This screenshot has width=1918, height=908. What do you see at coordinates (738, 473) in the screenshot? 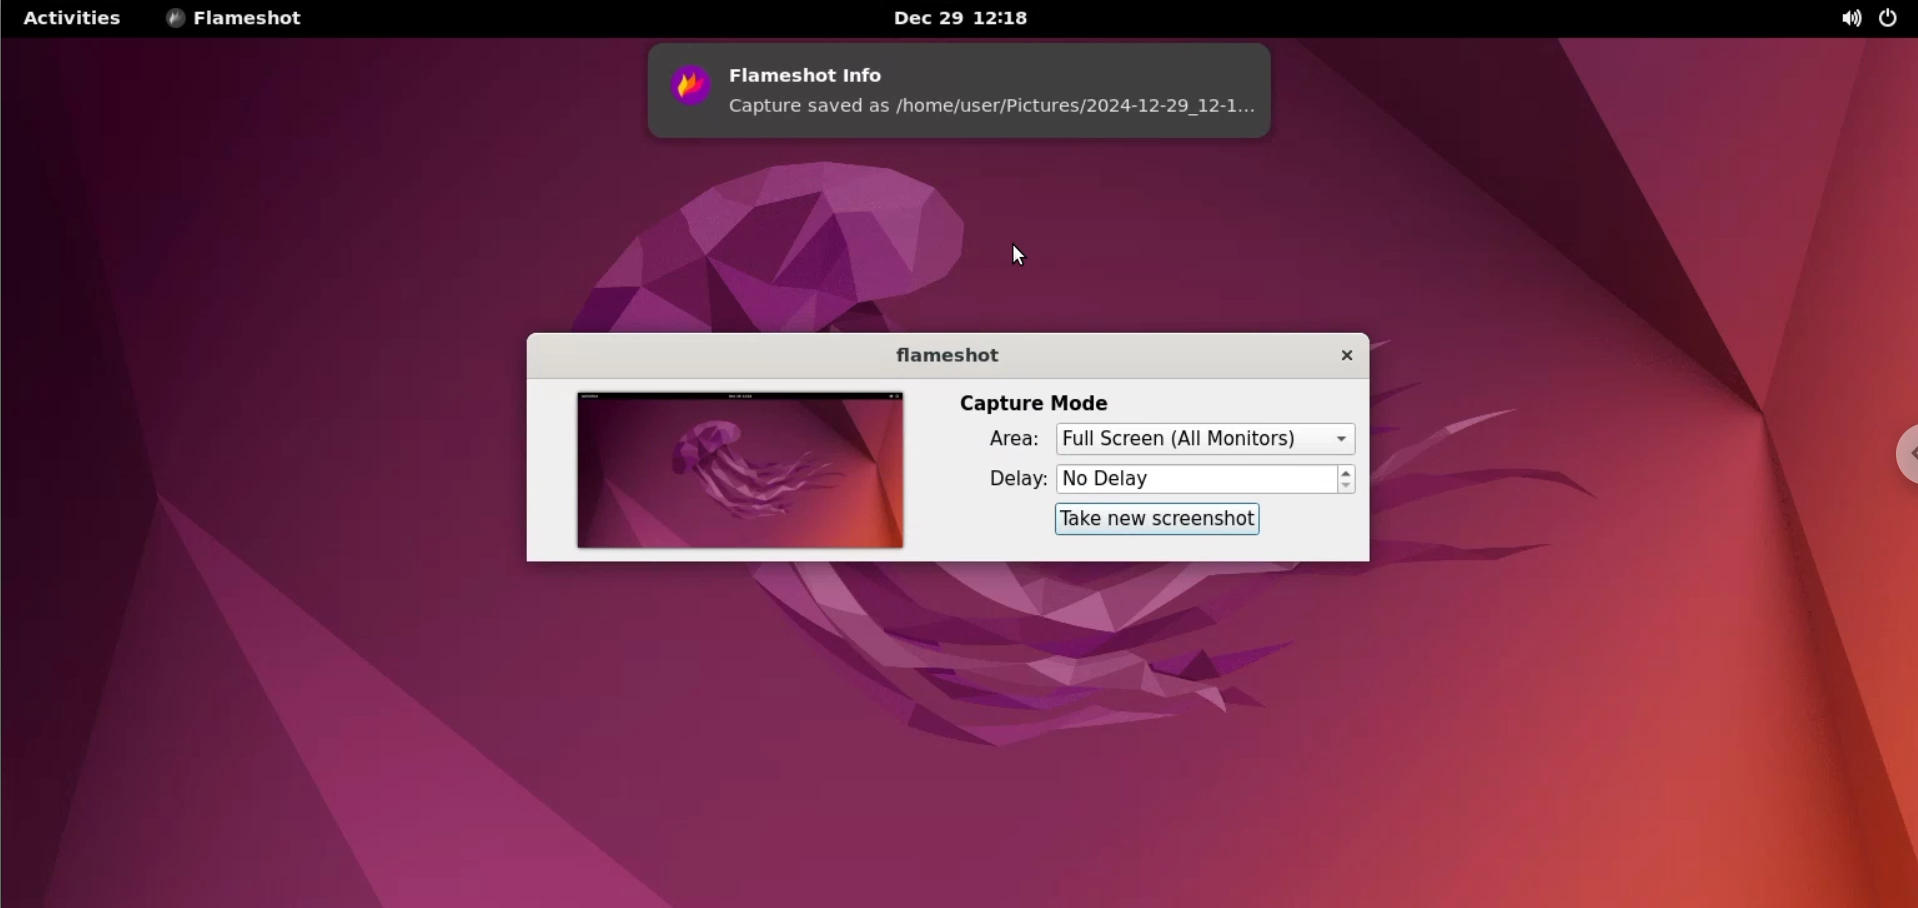
I see `screenshot preview` at bounding box center [738, 473].